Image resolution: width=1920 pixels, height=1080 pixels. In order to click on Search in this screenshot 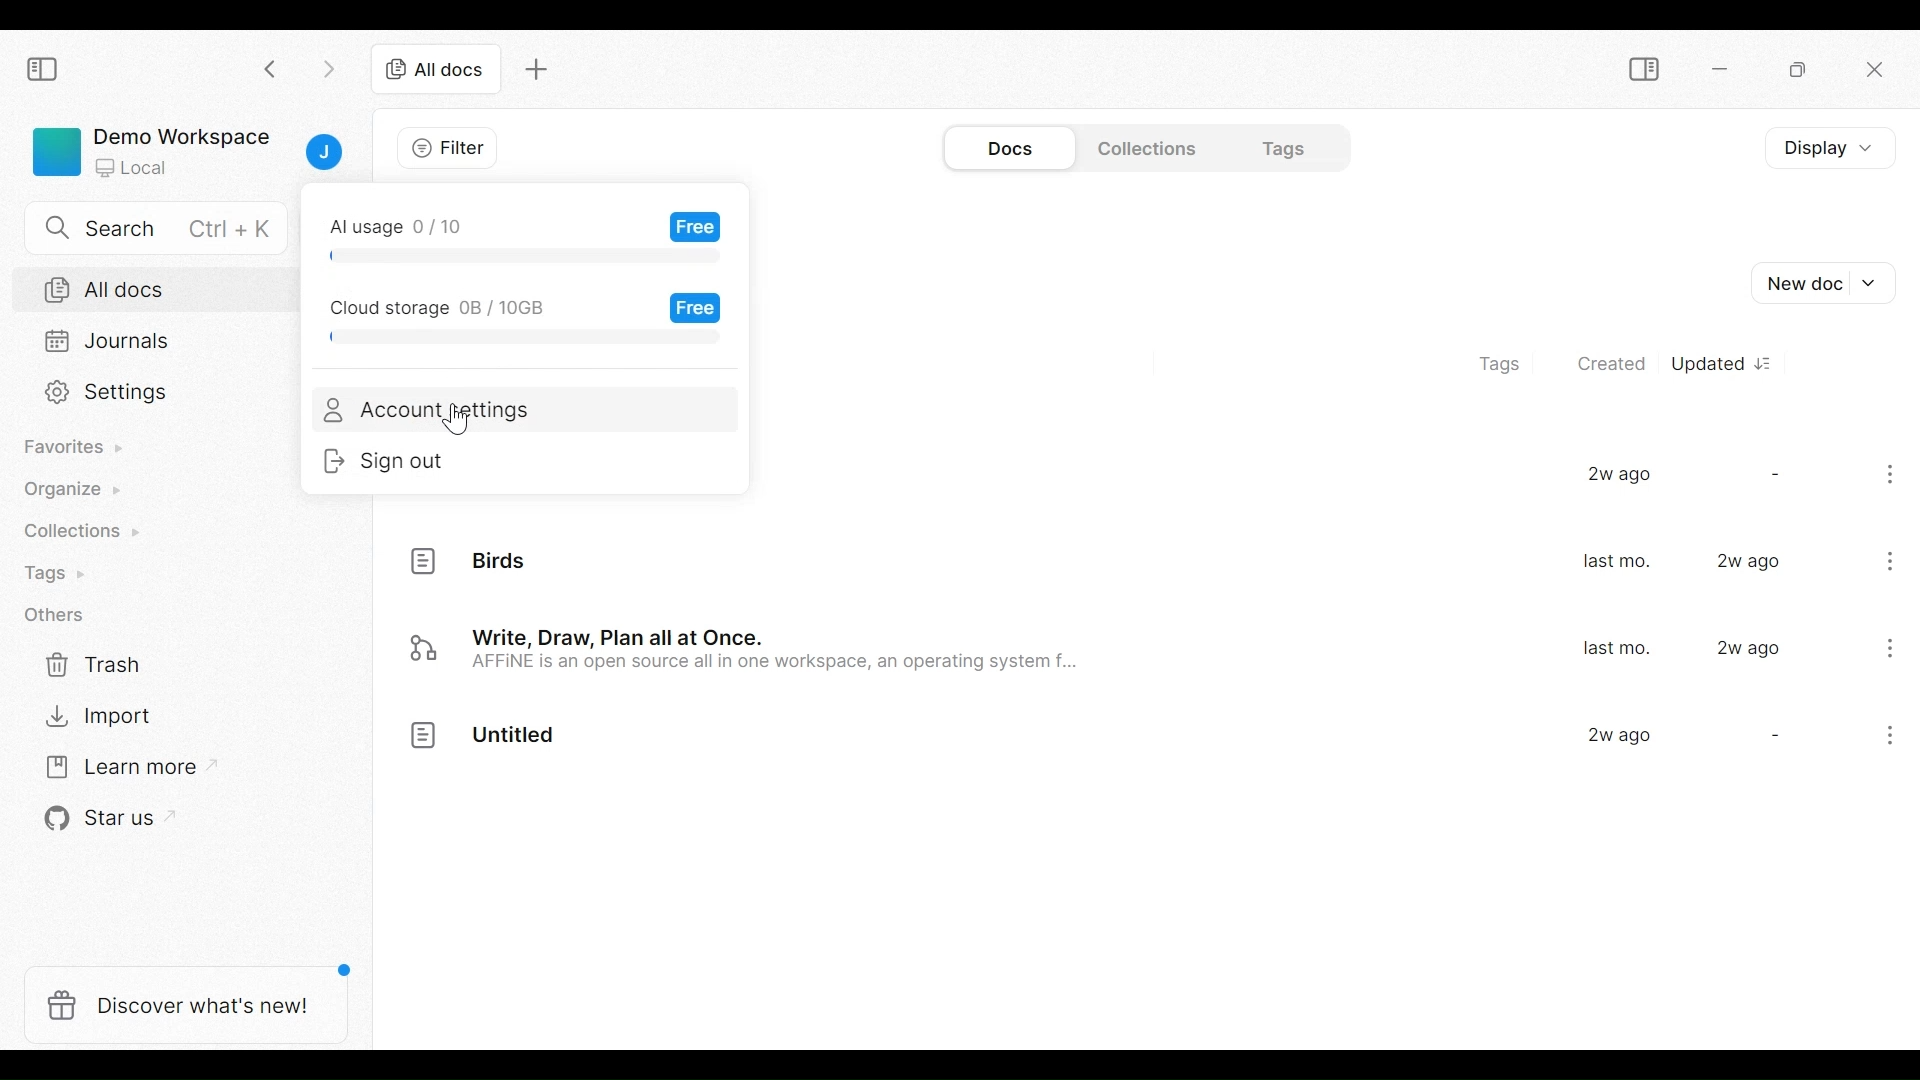, I will do `click(147, 228)`.